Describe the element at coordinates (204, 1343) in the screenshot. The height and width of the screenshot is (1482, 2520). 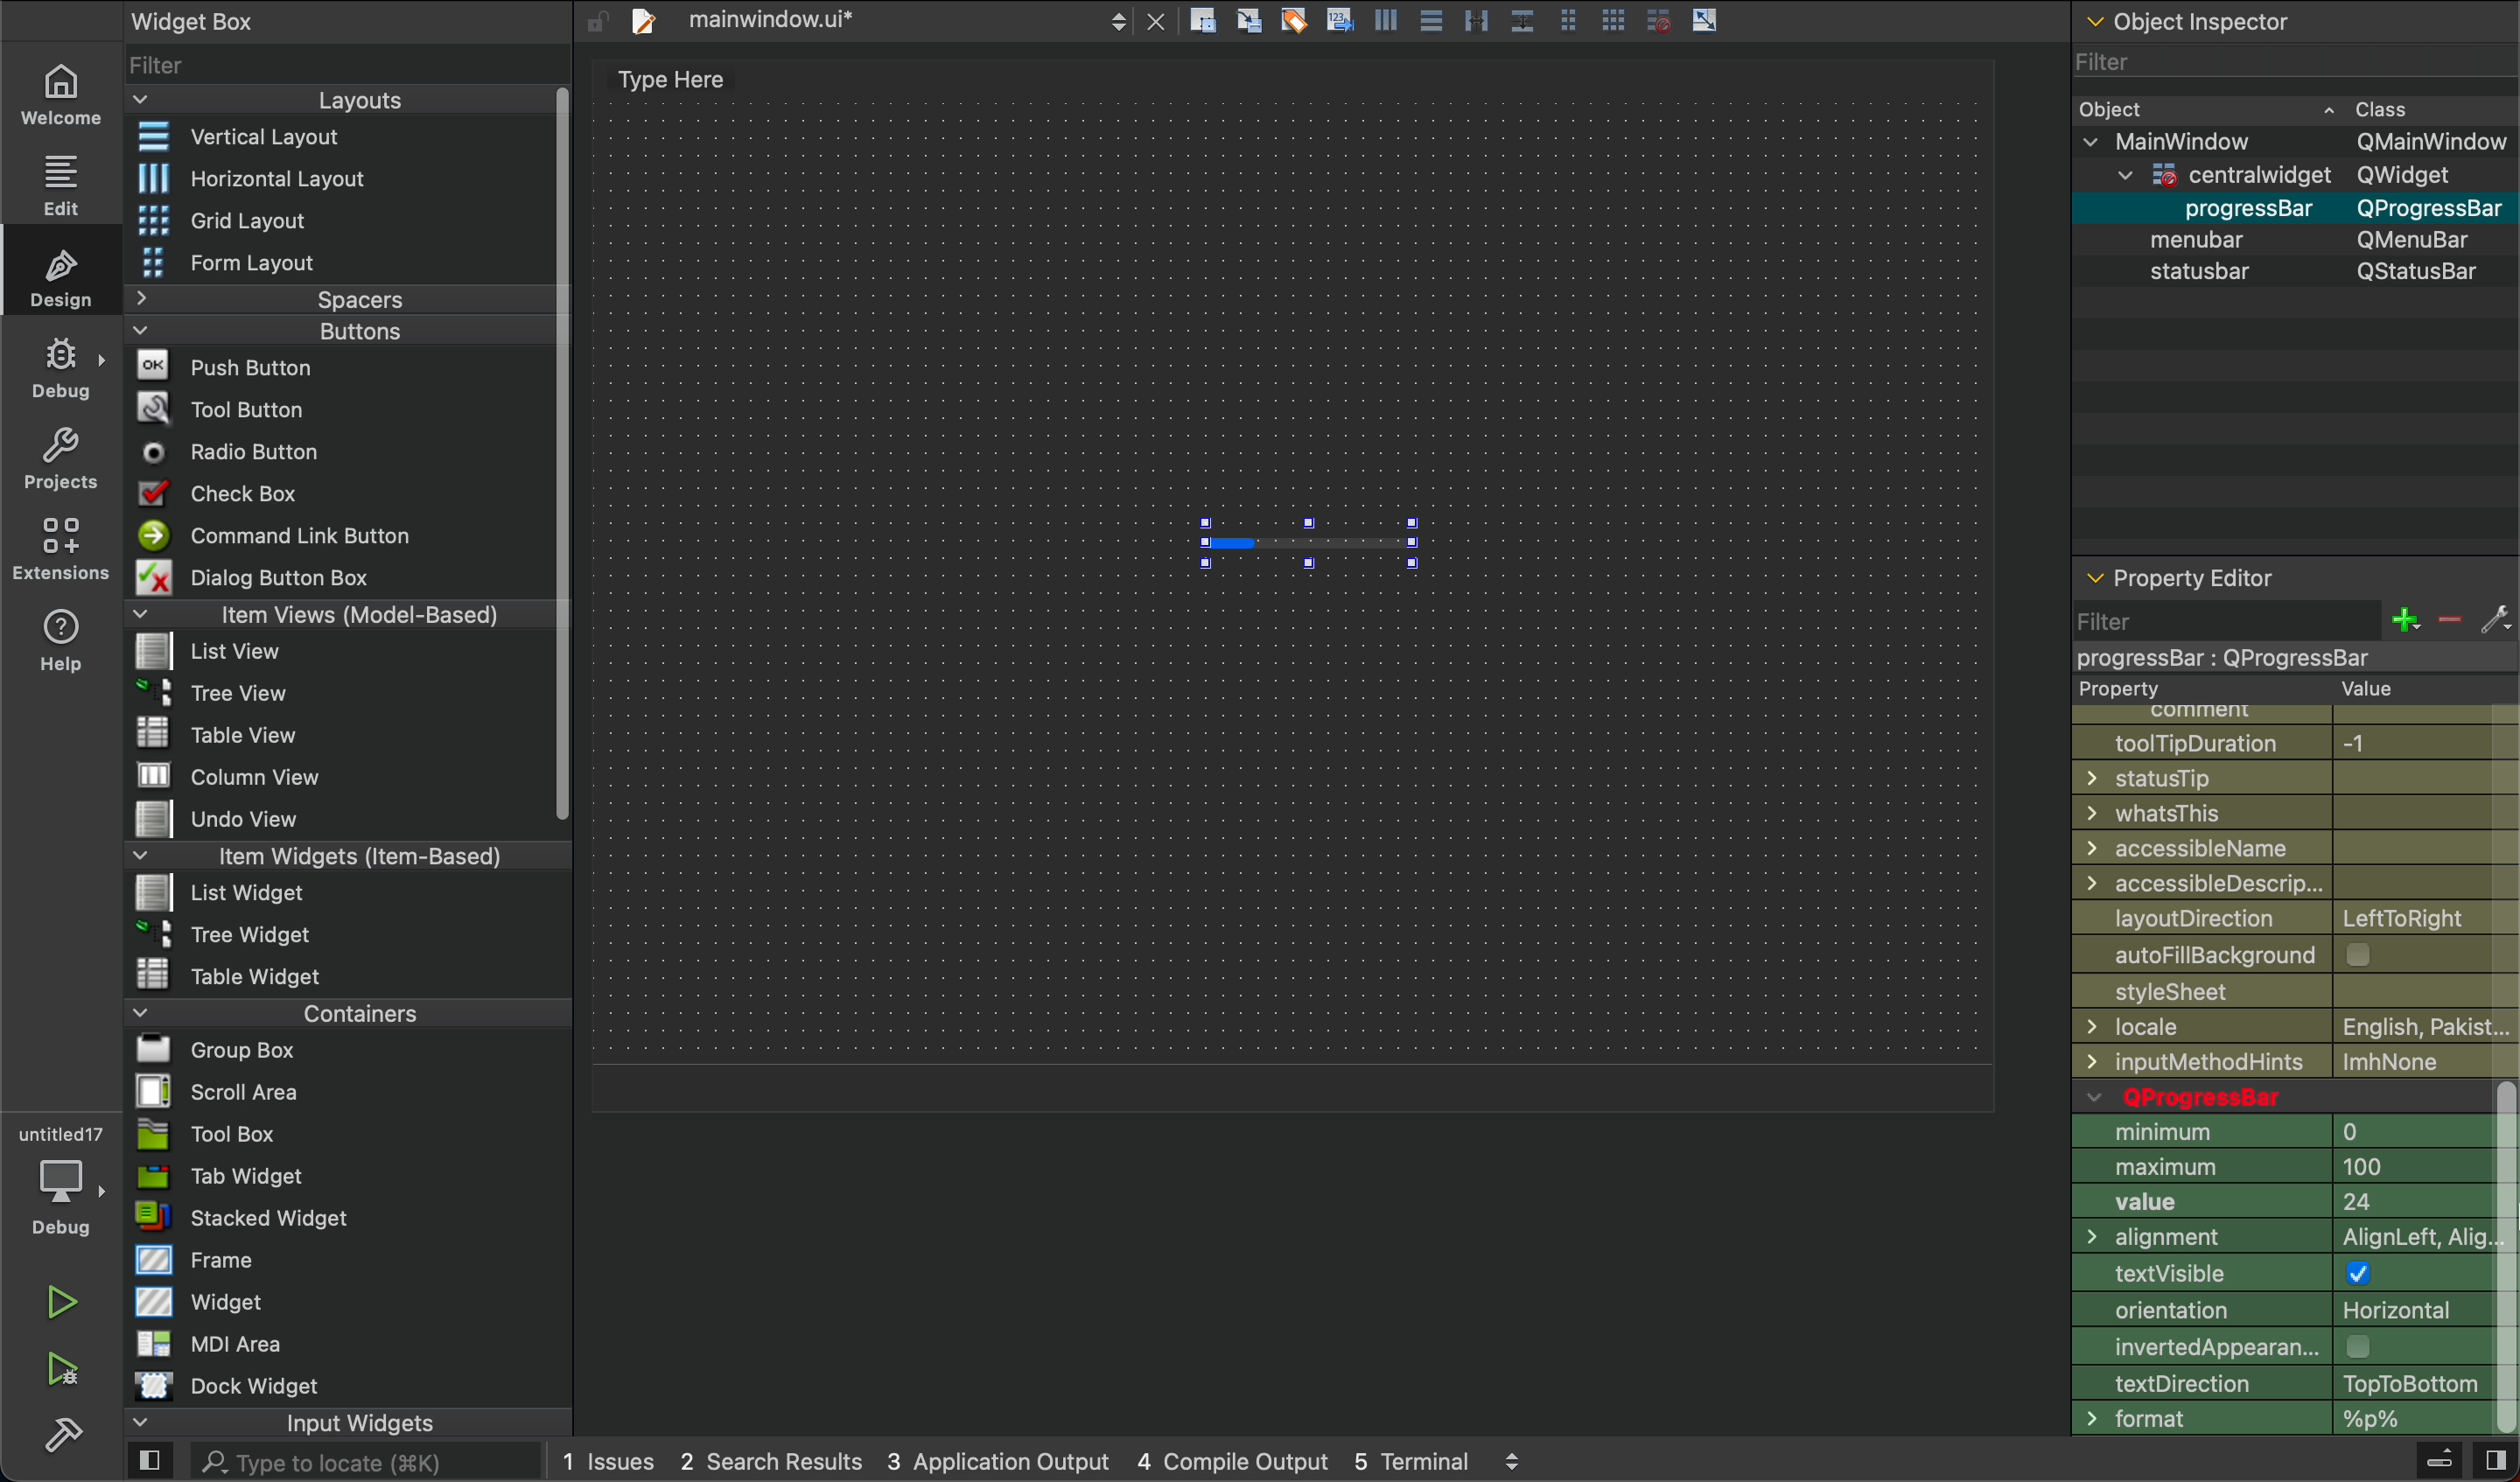
I see `MDI Area` at that location.